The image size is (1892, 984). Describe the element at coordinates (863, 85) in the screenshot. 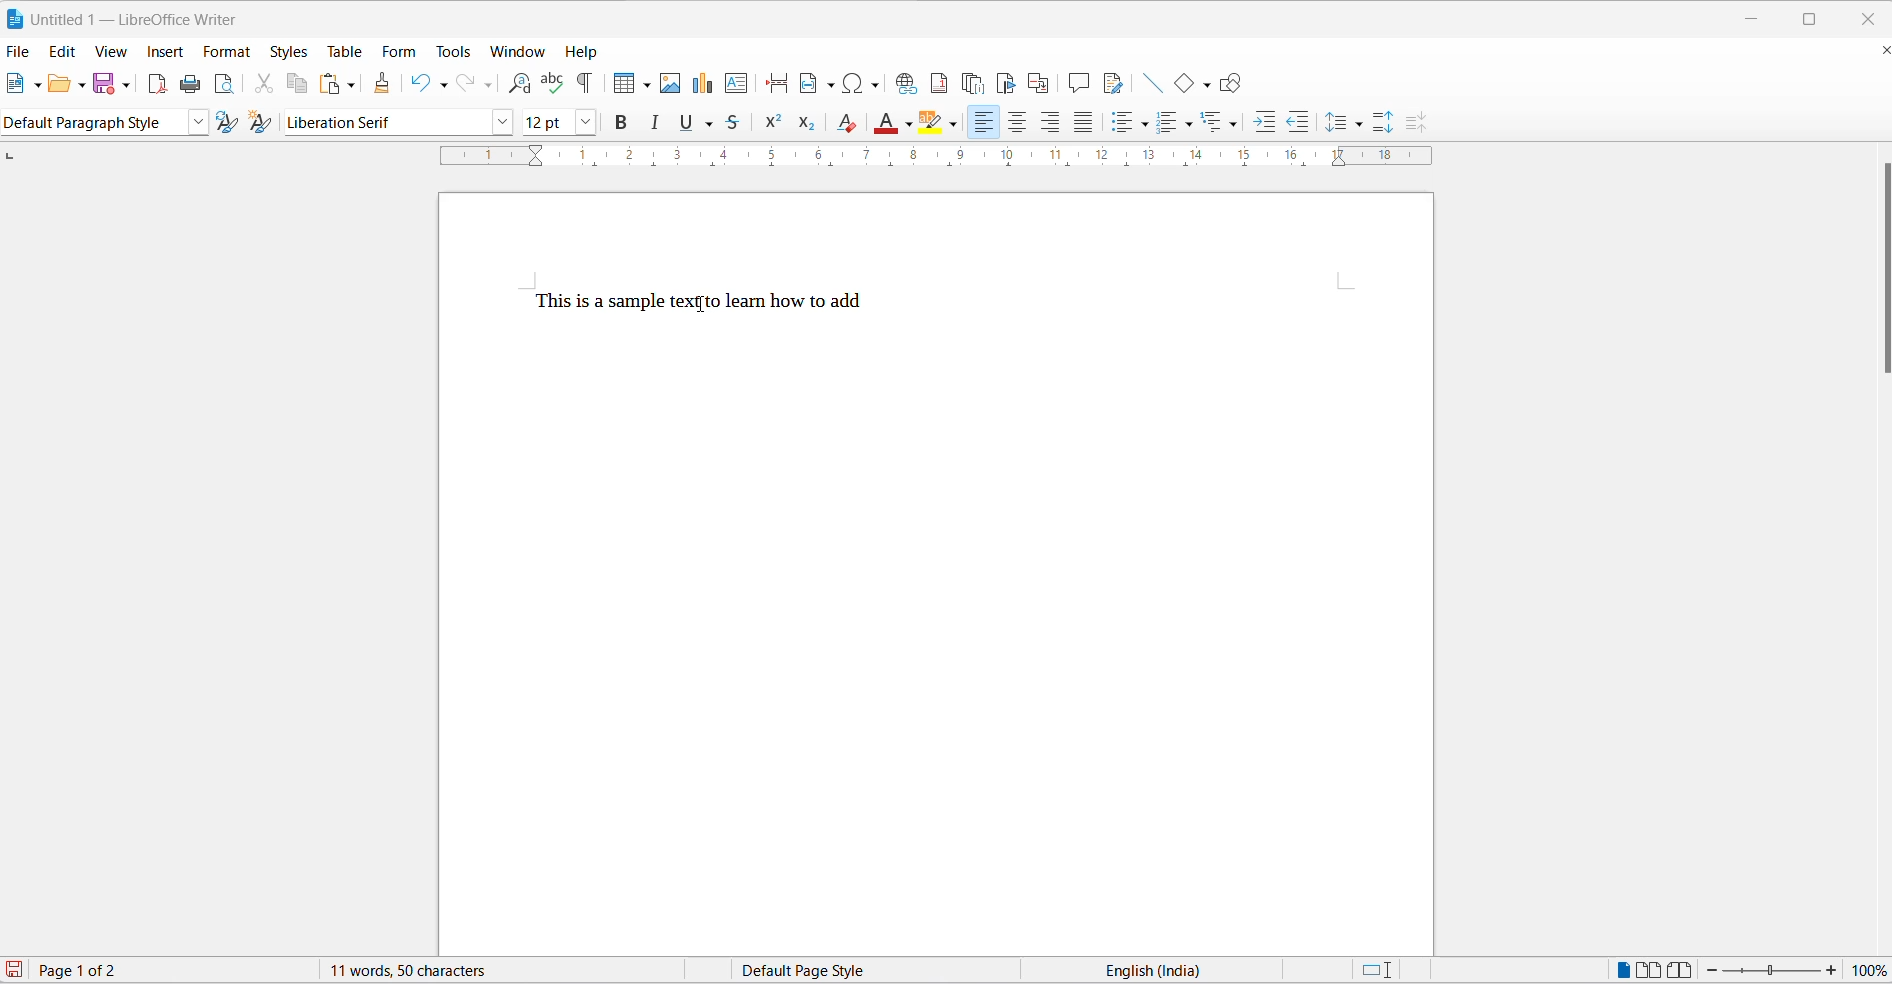

I see `special characters` at that location.